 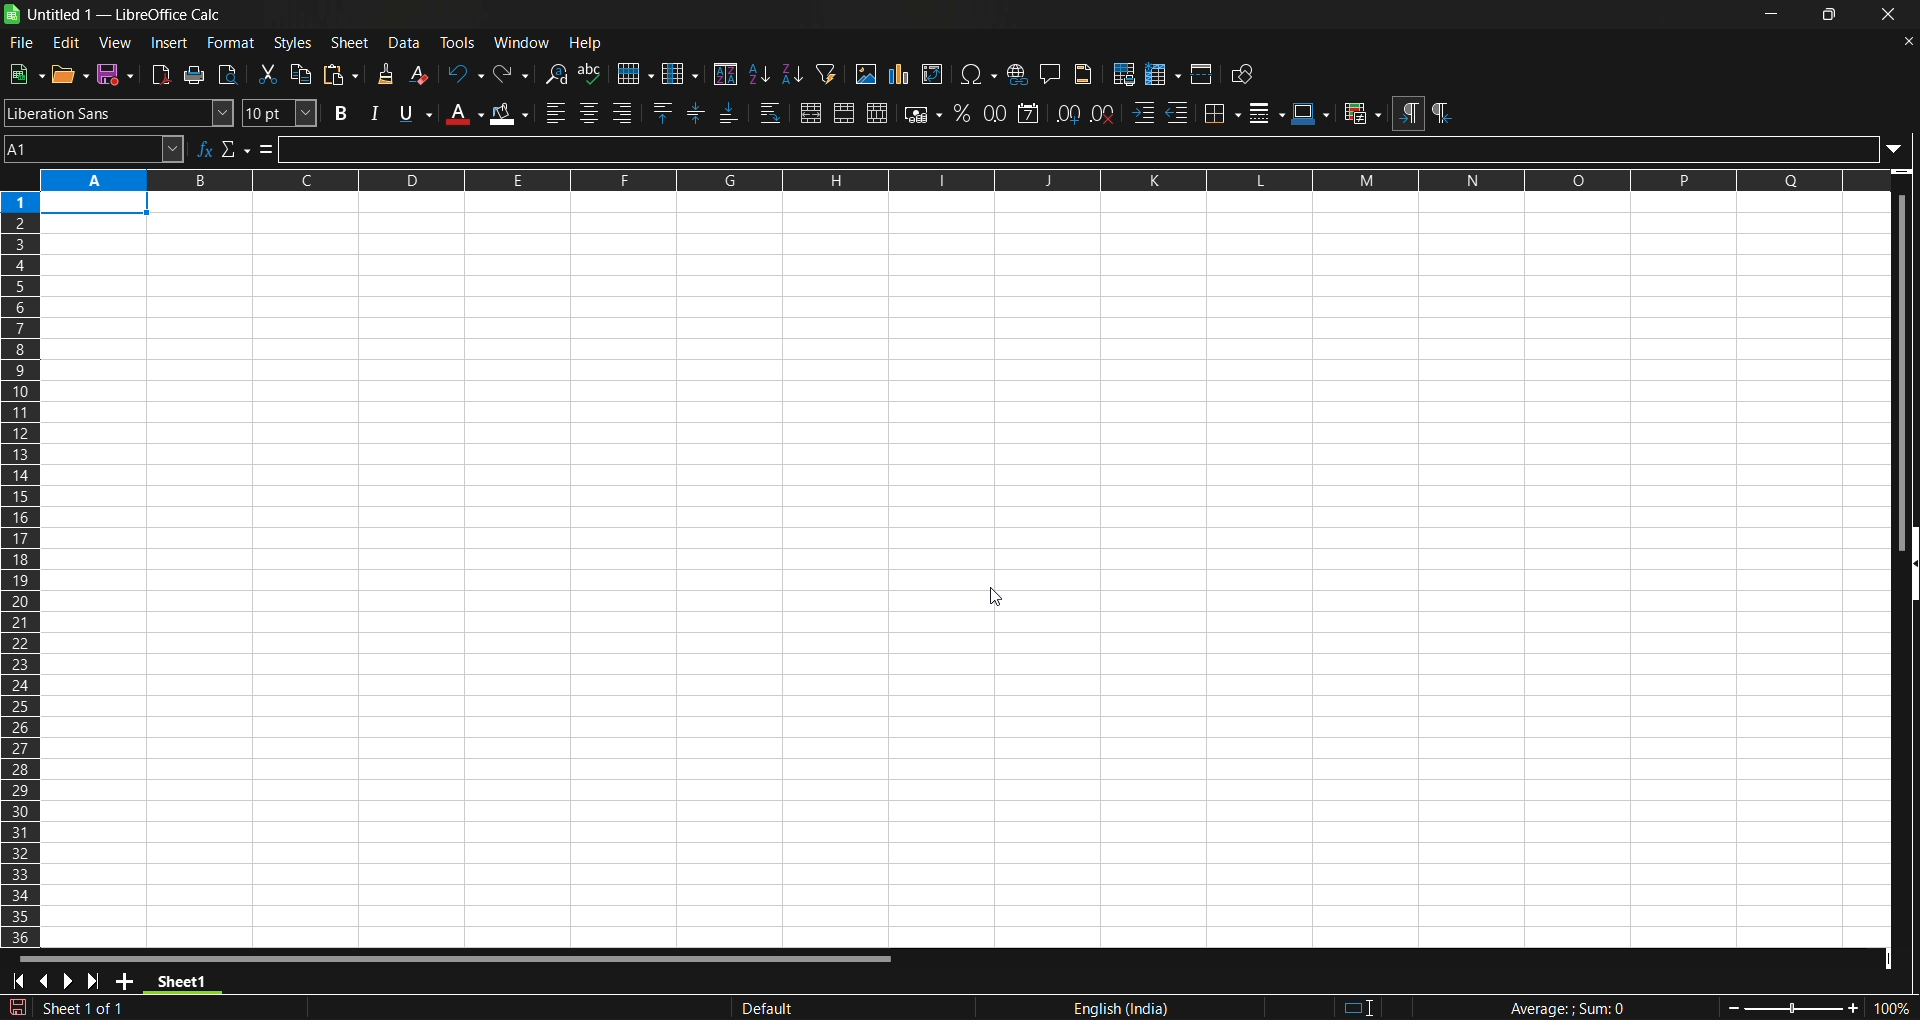 I want to click on column, so click(x=682, y=73).